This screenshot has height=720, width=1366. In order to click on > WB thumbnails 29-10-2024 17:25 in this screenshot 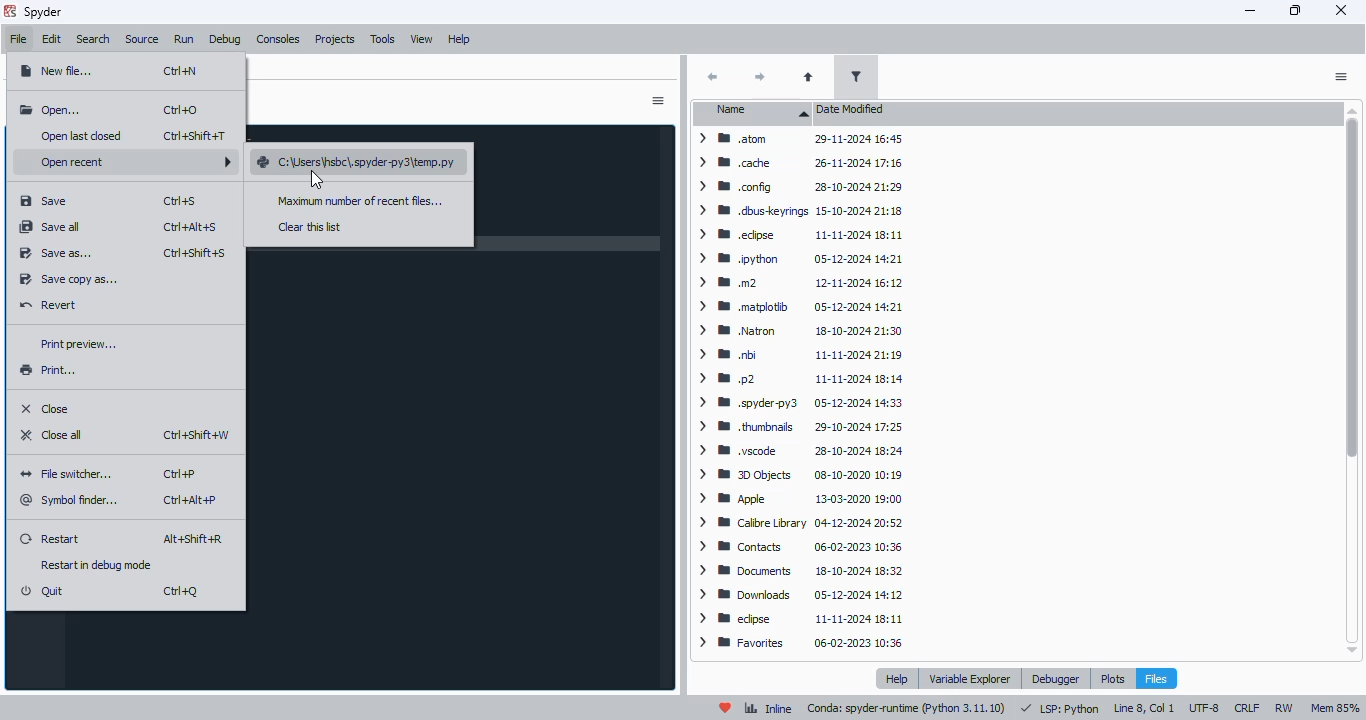, I will do `click(798, 425)`.